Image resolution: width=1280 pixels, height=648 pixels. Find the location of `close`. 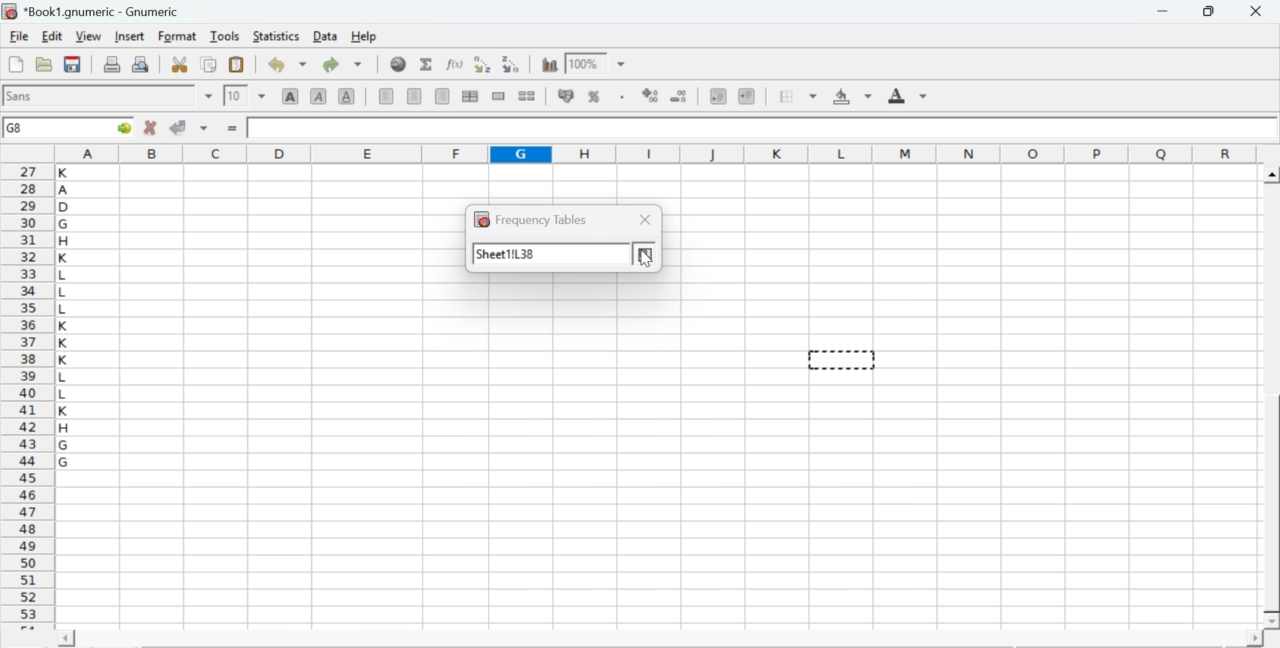

close is located at coordinates (645, 219).